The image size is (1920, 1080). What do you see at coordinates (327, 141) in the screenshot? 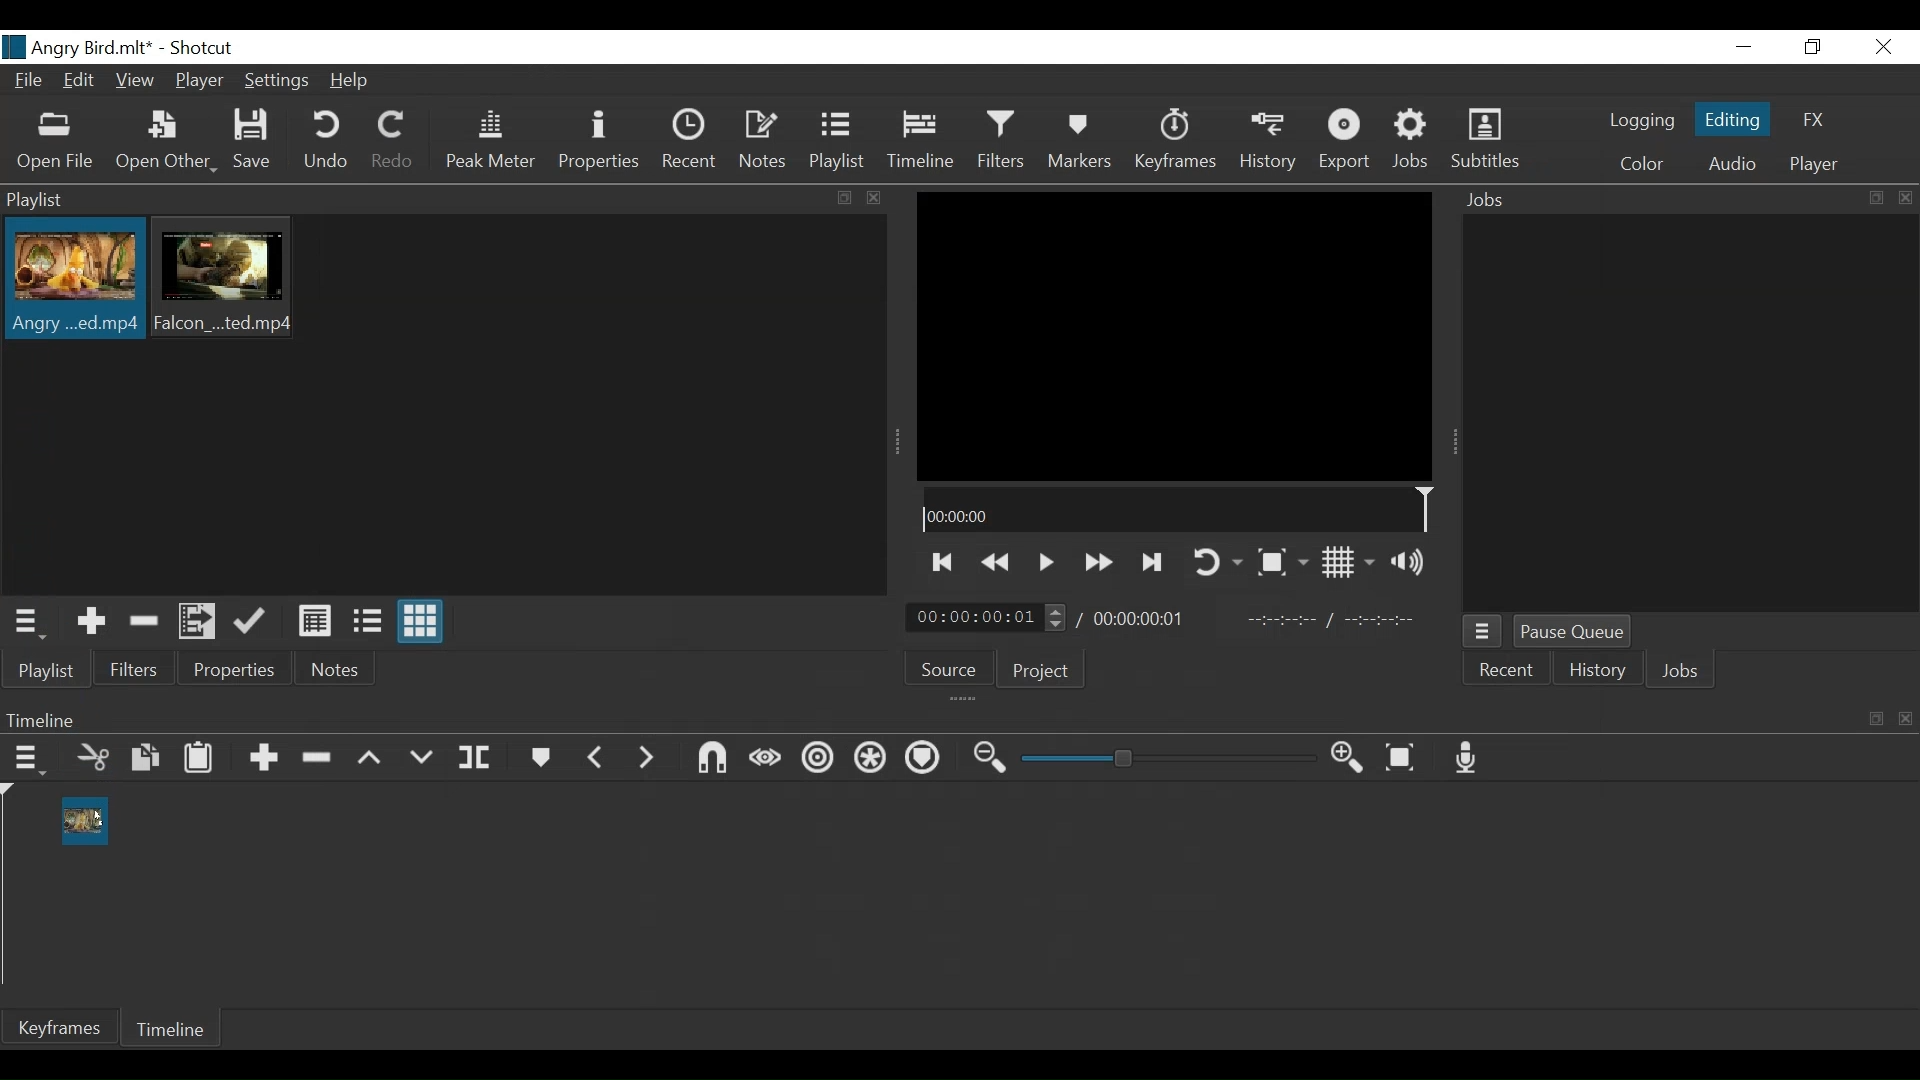
I see `Undo` at bounding box center [327, 141].